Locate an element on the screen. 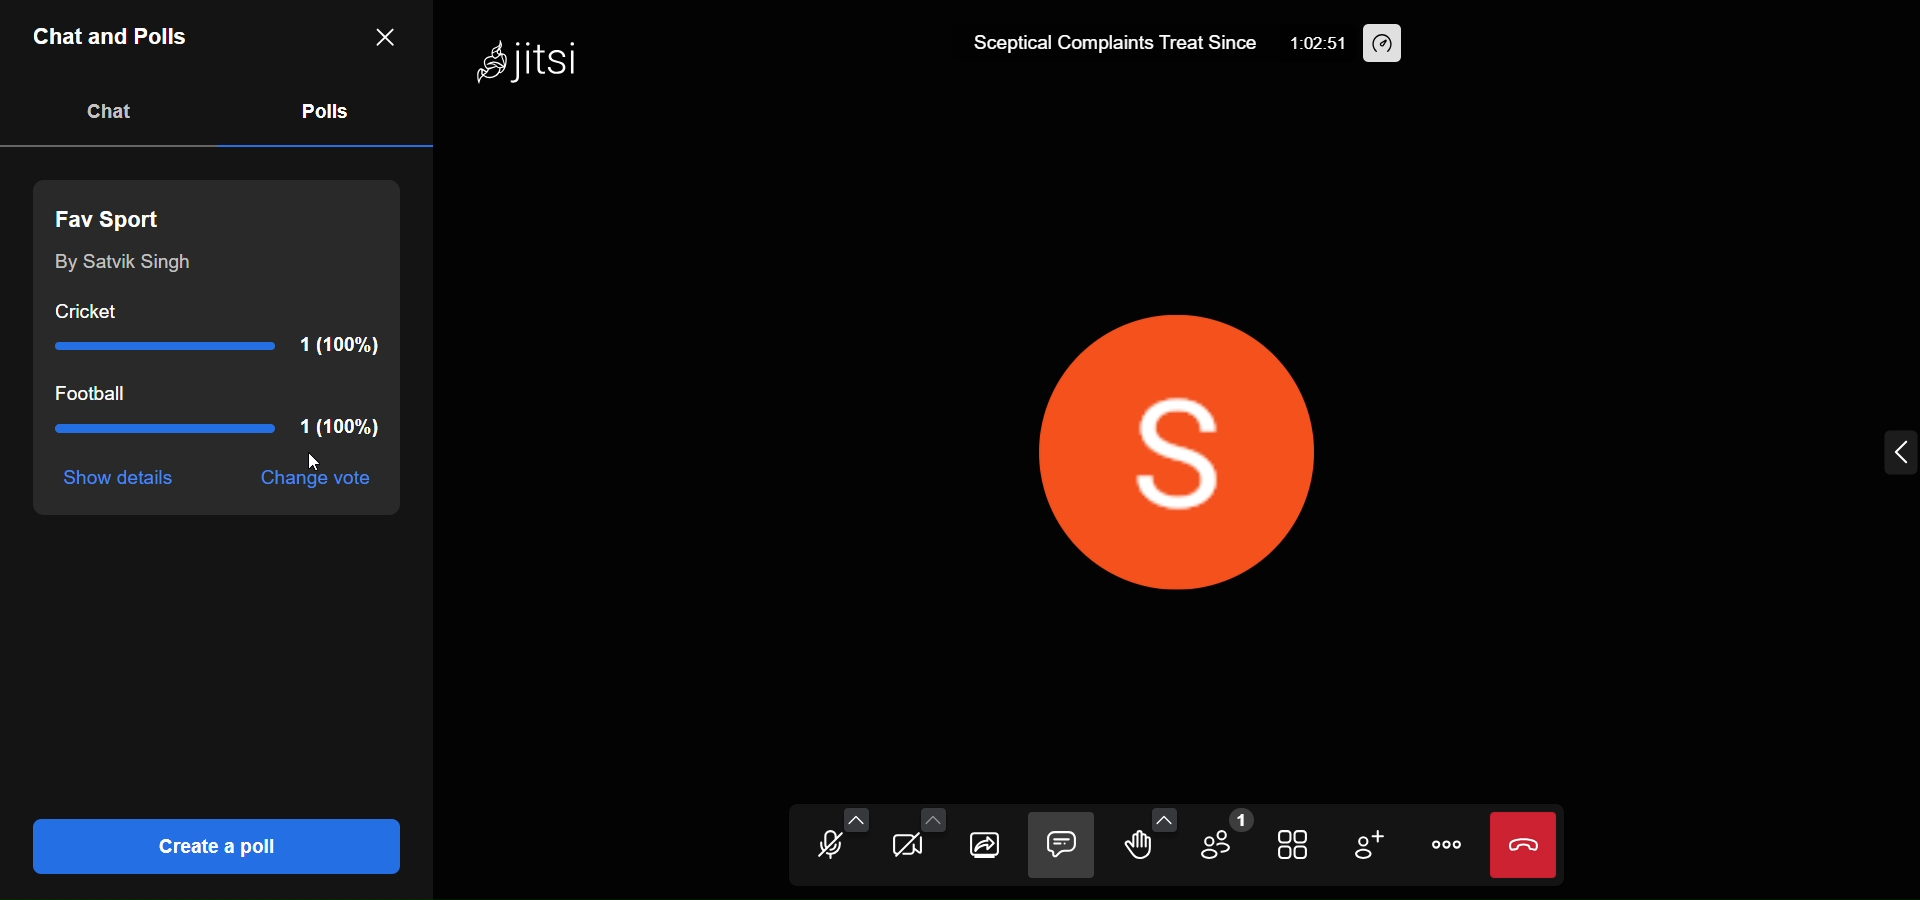  Football is located at coordinates (216, 415).